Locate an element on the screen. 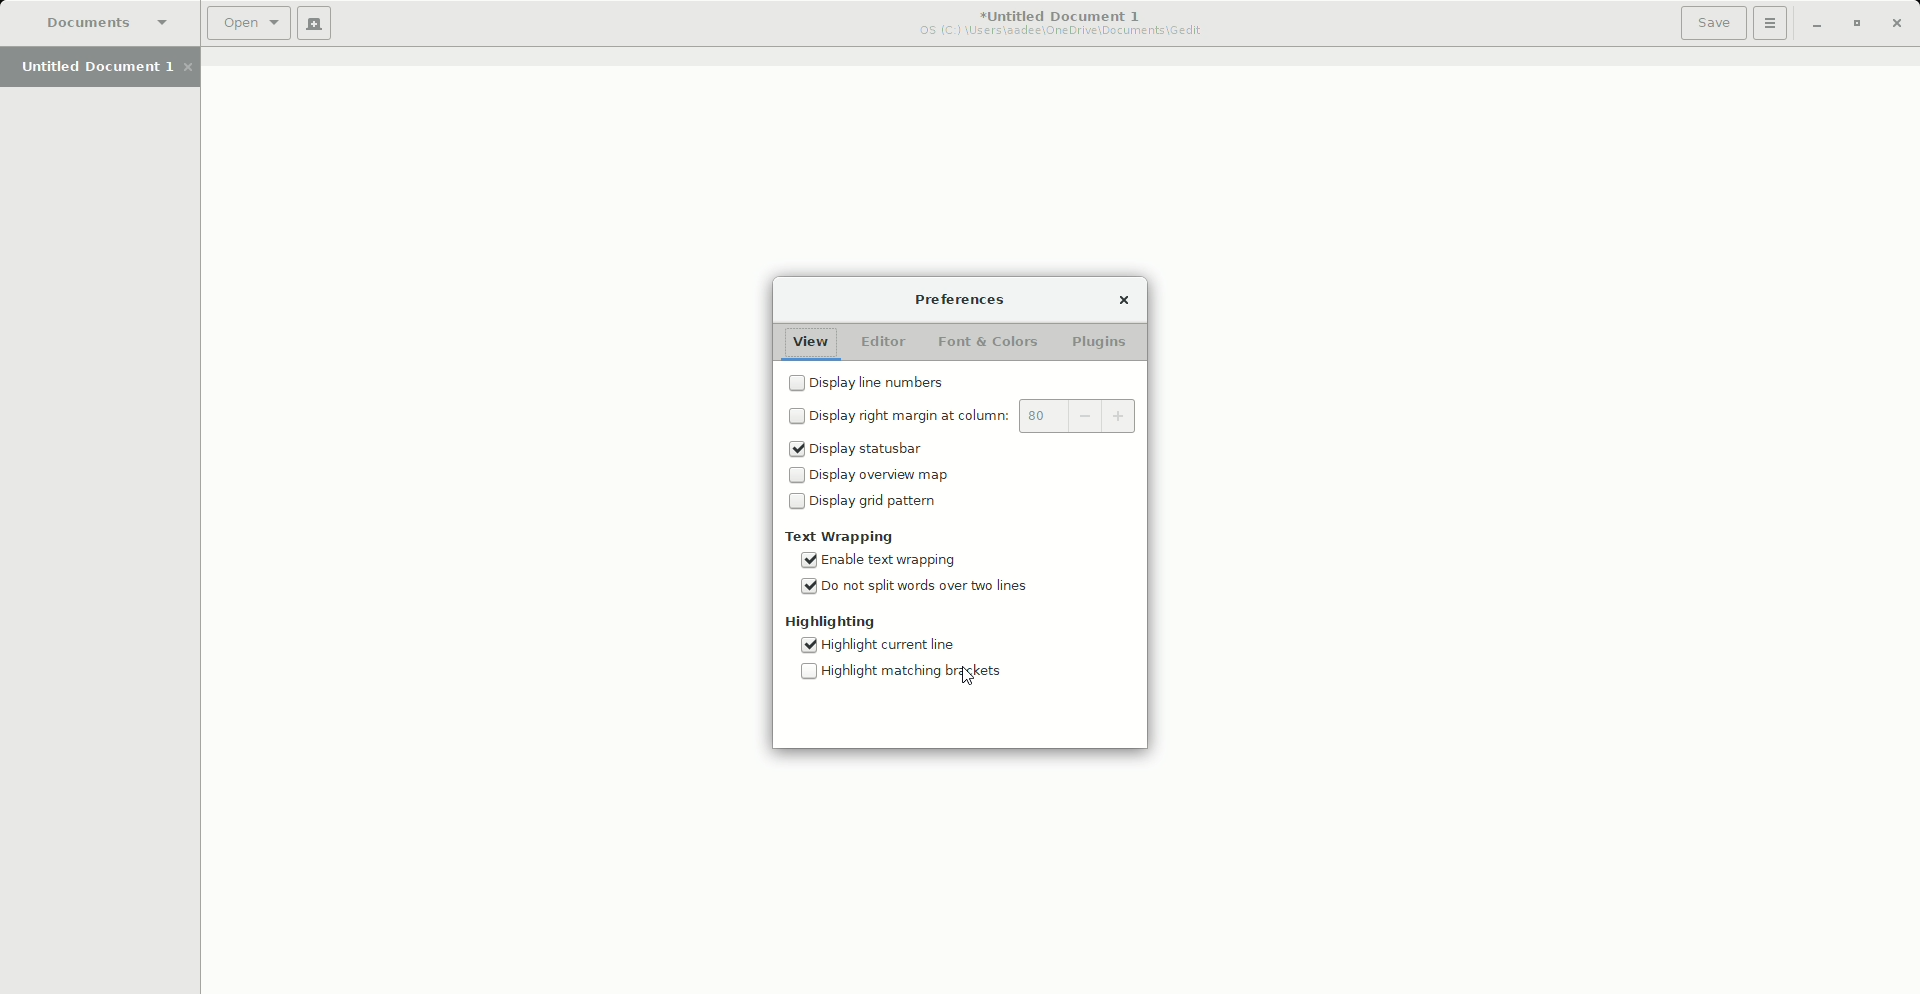 This screenshot has height=994, width=1920. Grid pattern is located at coordinates (862, 506).